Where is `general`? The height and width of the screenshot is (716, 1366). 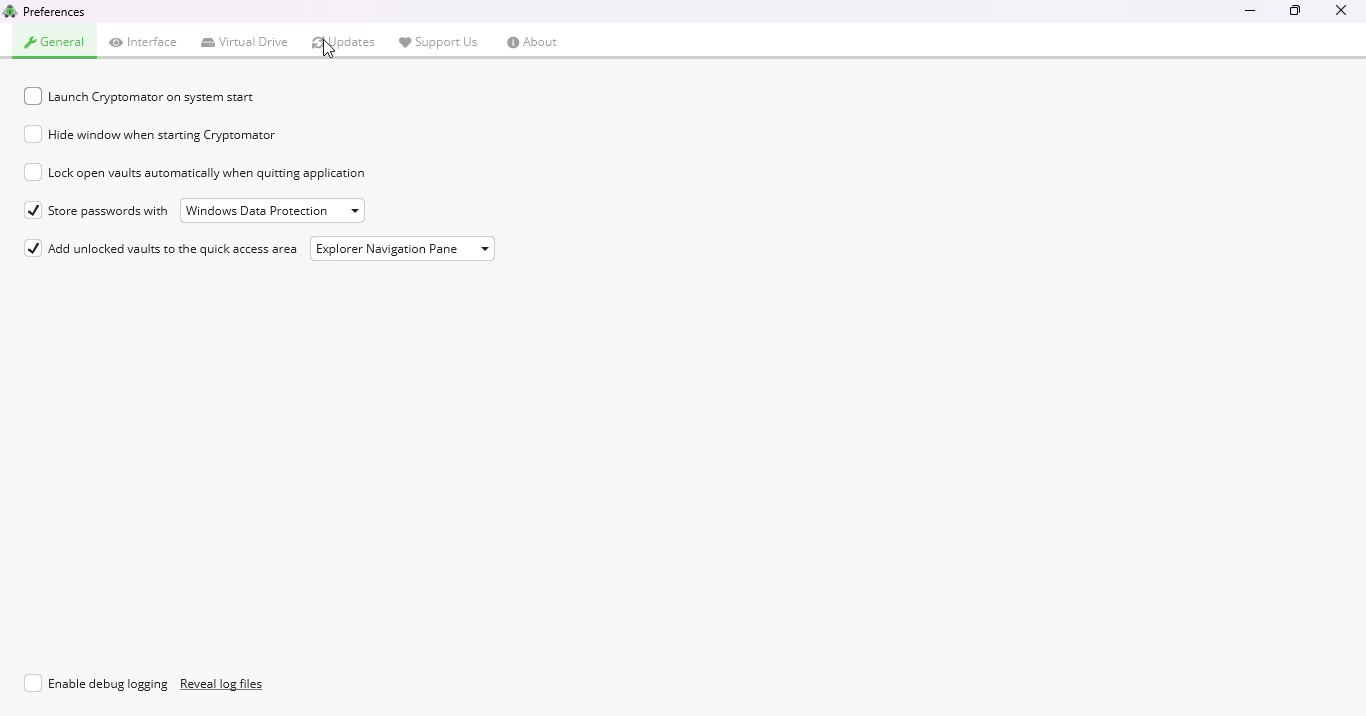
general is located at coordinates (56, 42).